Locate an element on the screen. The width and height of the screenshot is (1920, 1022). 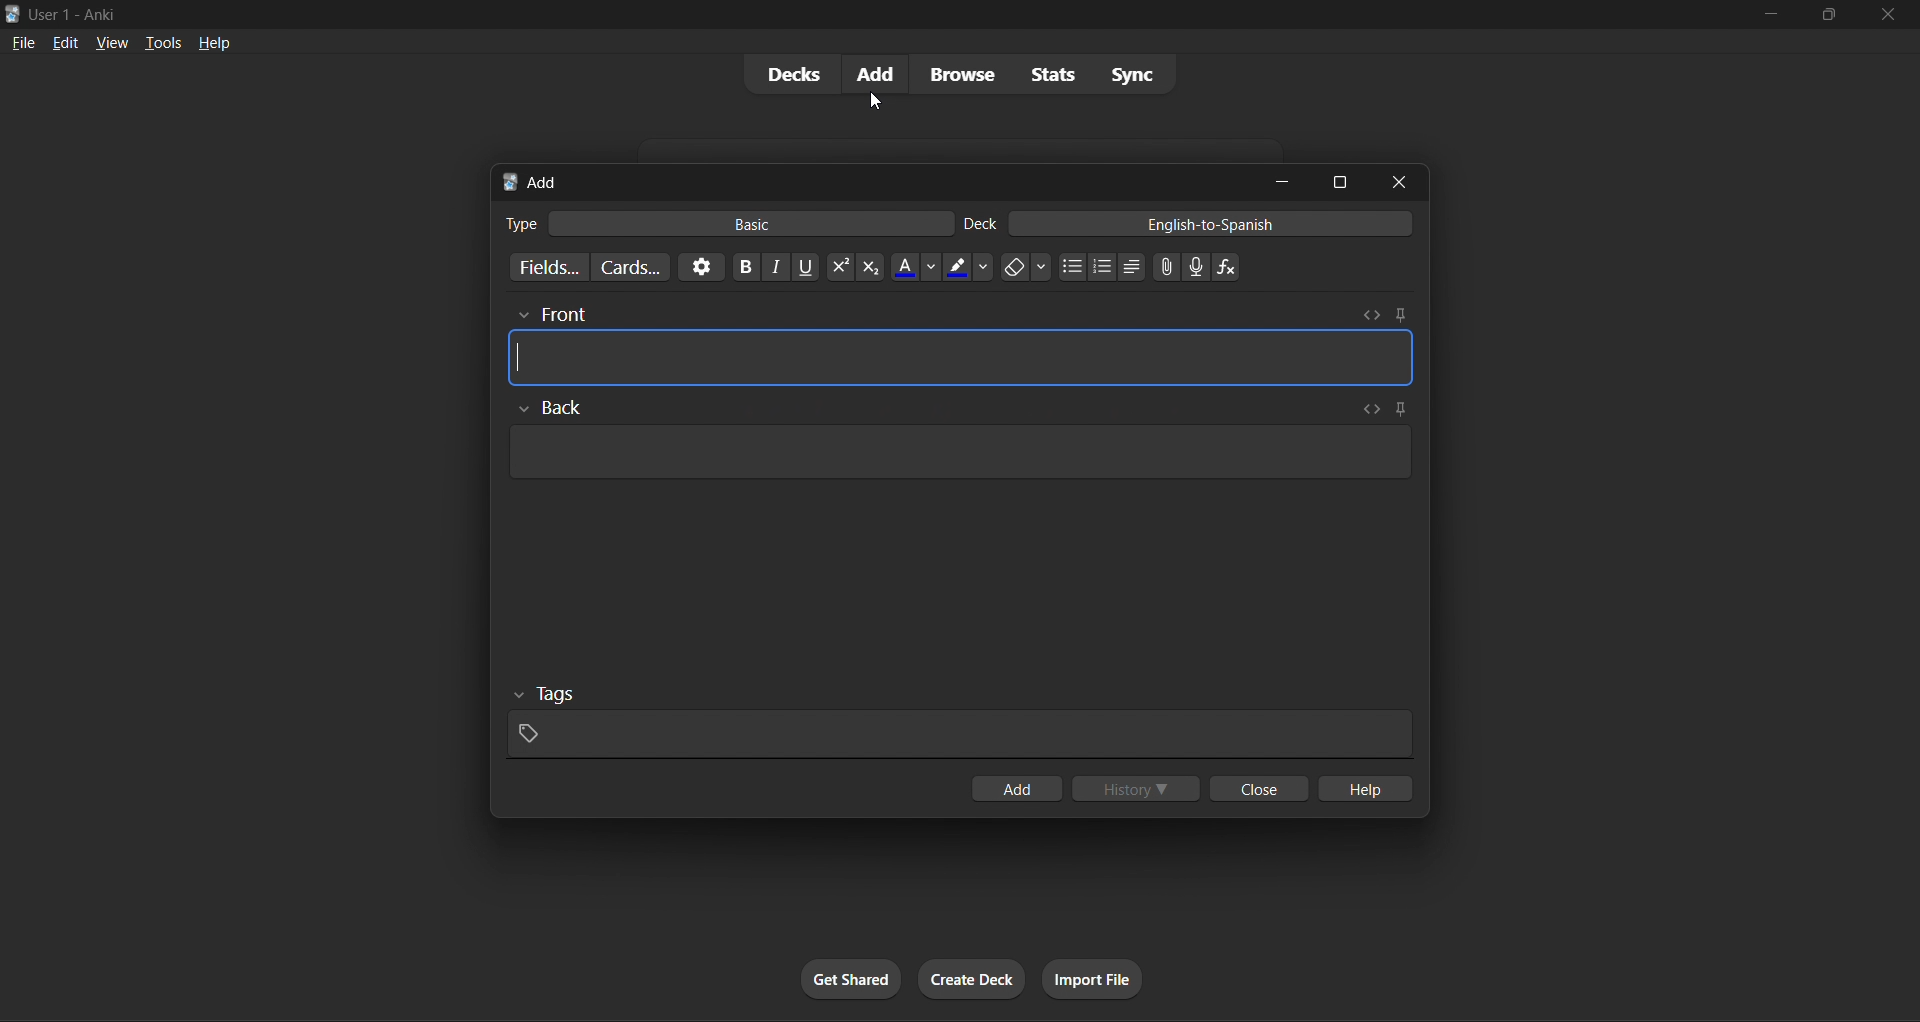
customize fields is located at coordinates (547, 266).